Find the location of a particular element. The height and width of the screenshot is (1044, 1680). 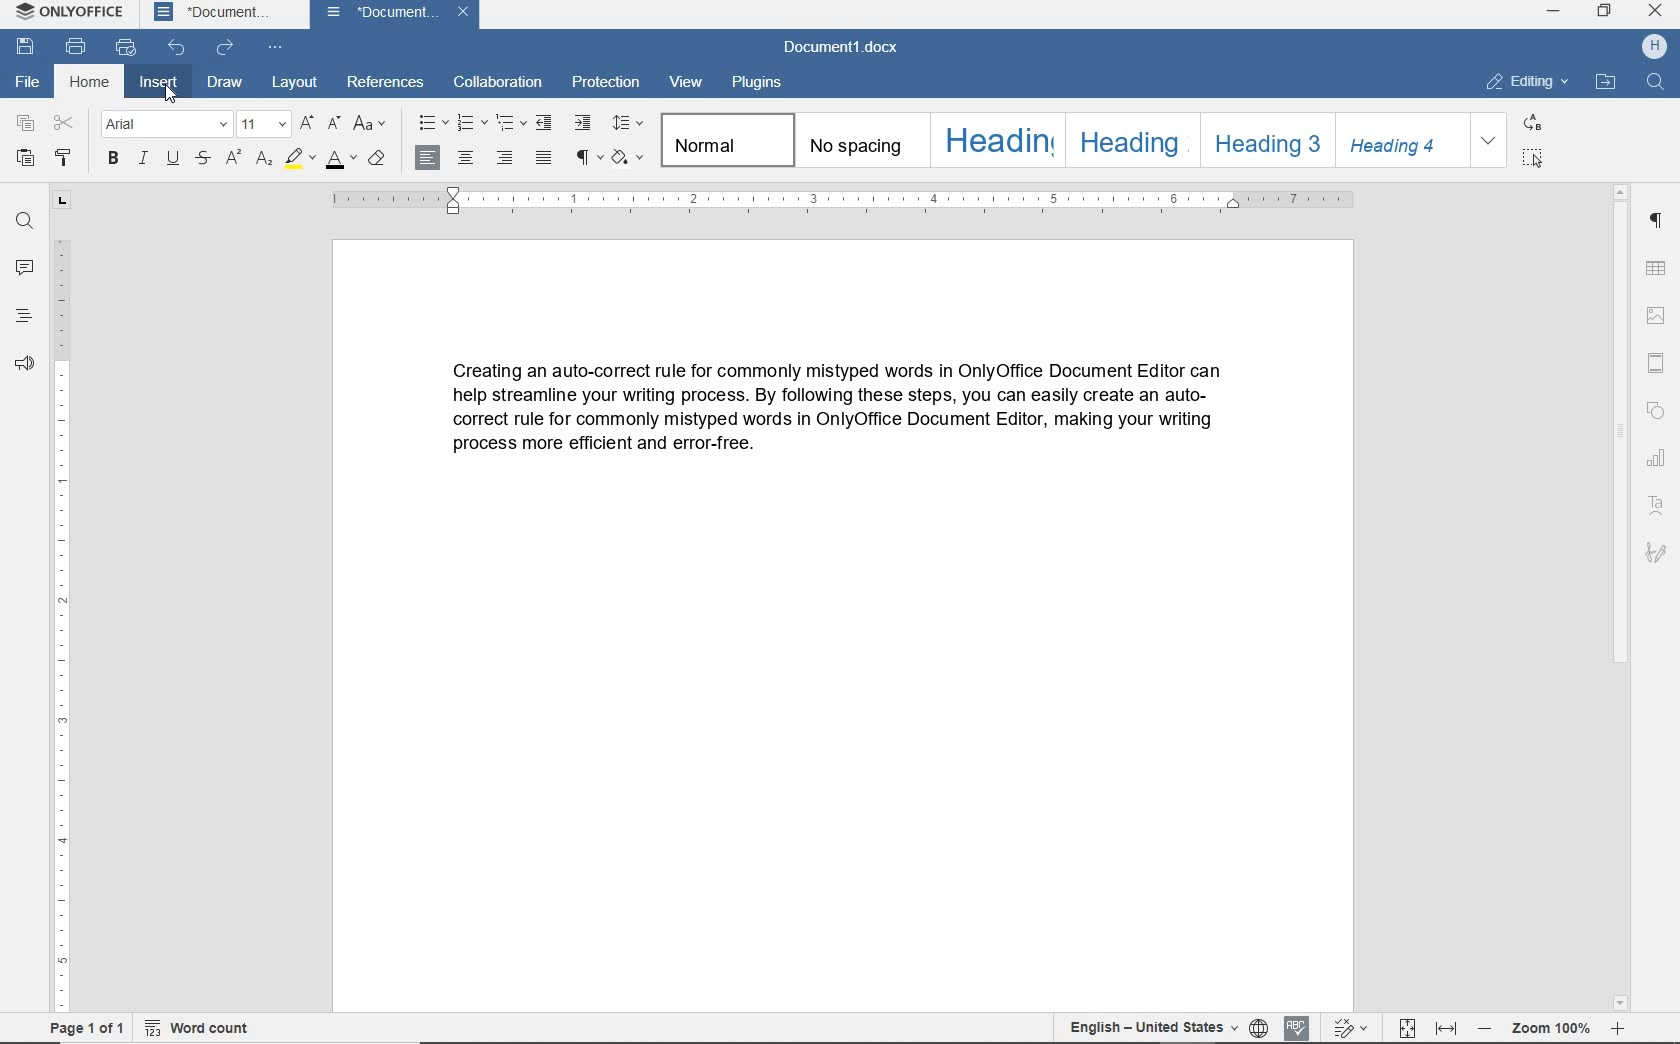

home is located at coordinates (91, 80).